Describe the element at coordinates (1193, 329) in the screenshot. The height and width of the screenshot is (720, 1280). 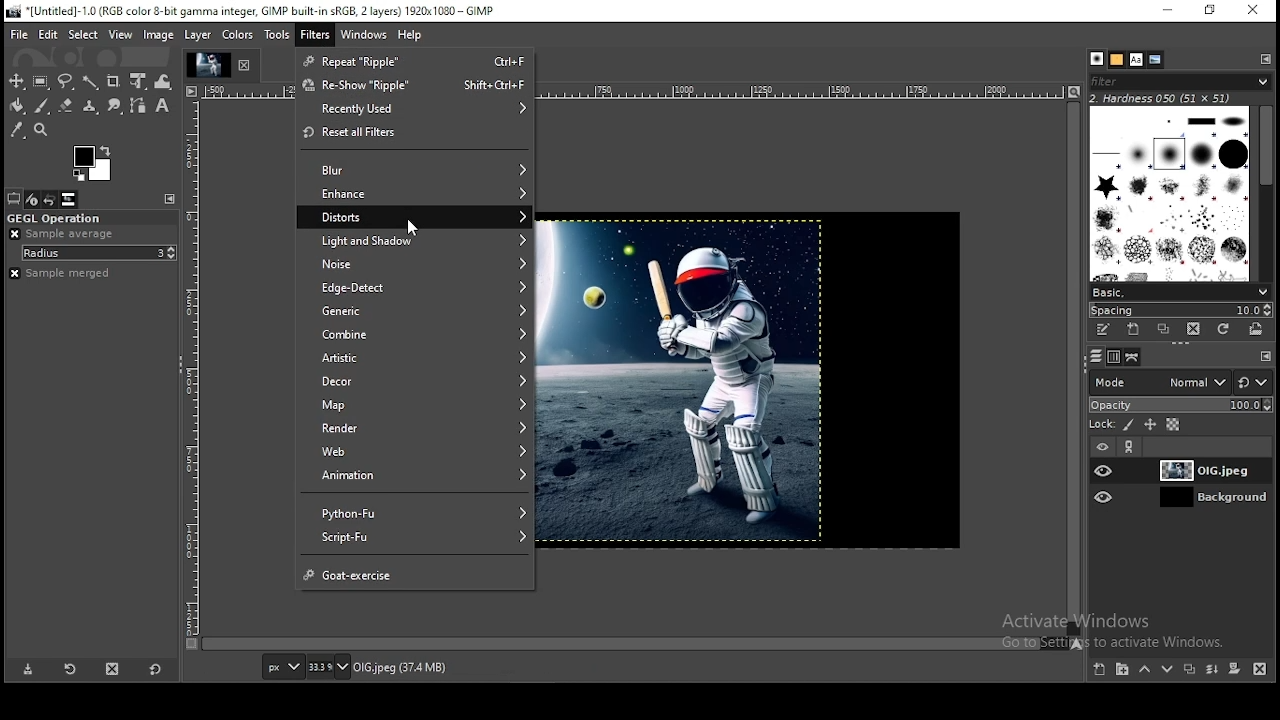
I see `delete this brush` at that location.